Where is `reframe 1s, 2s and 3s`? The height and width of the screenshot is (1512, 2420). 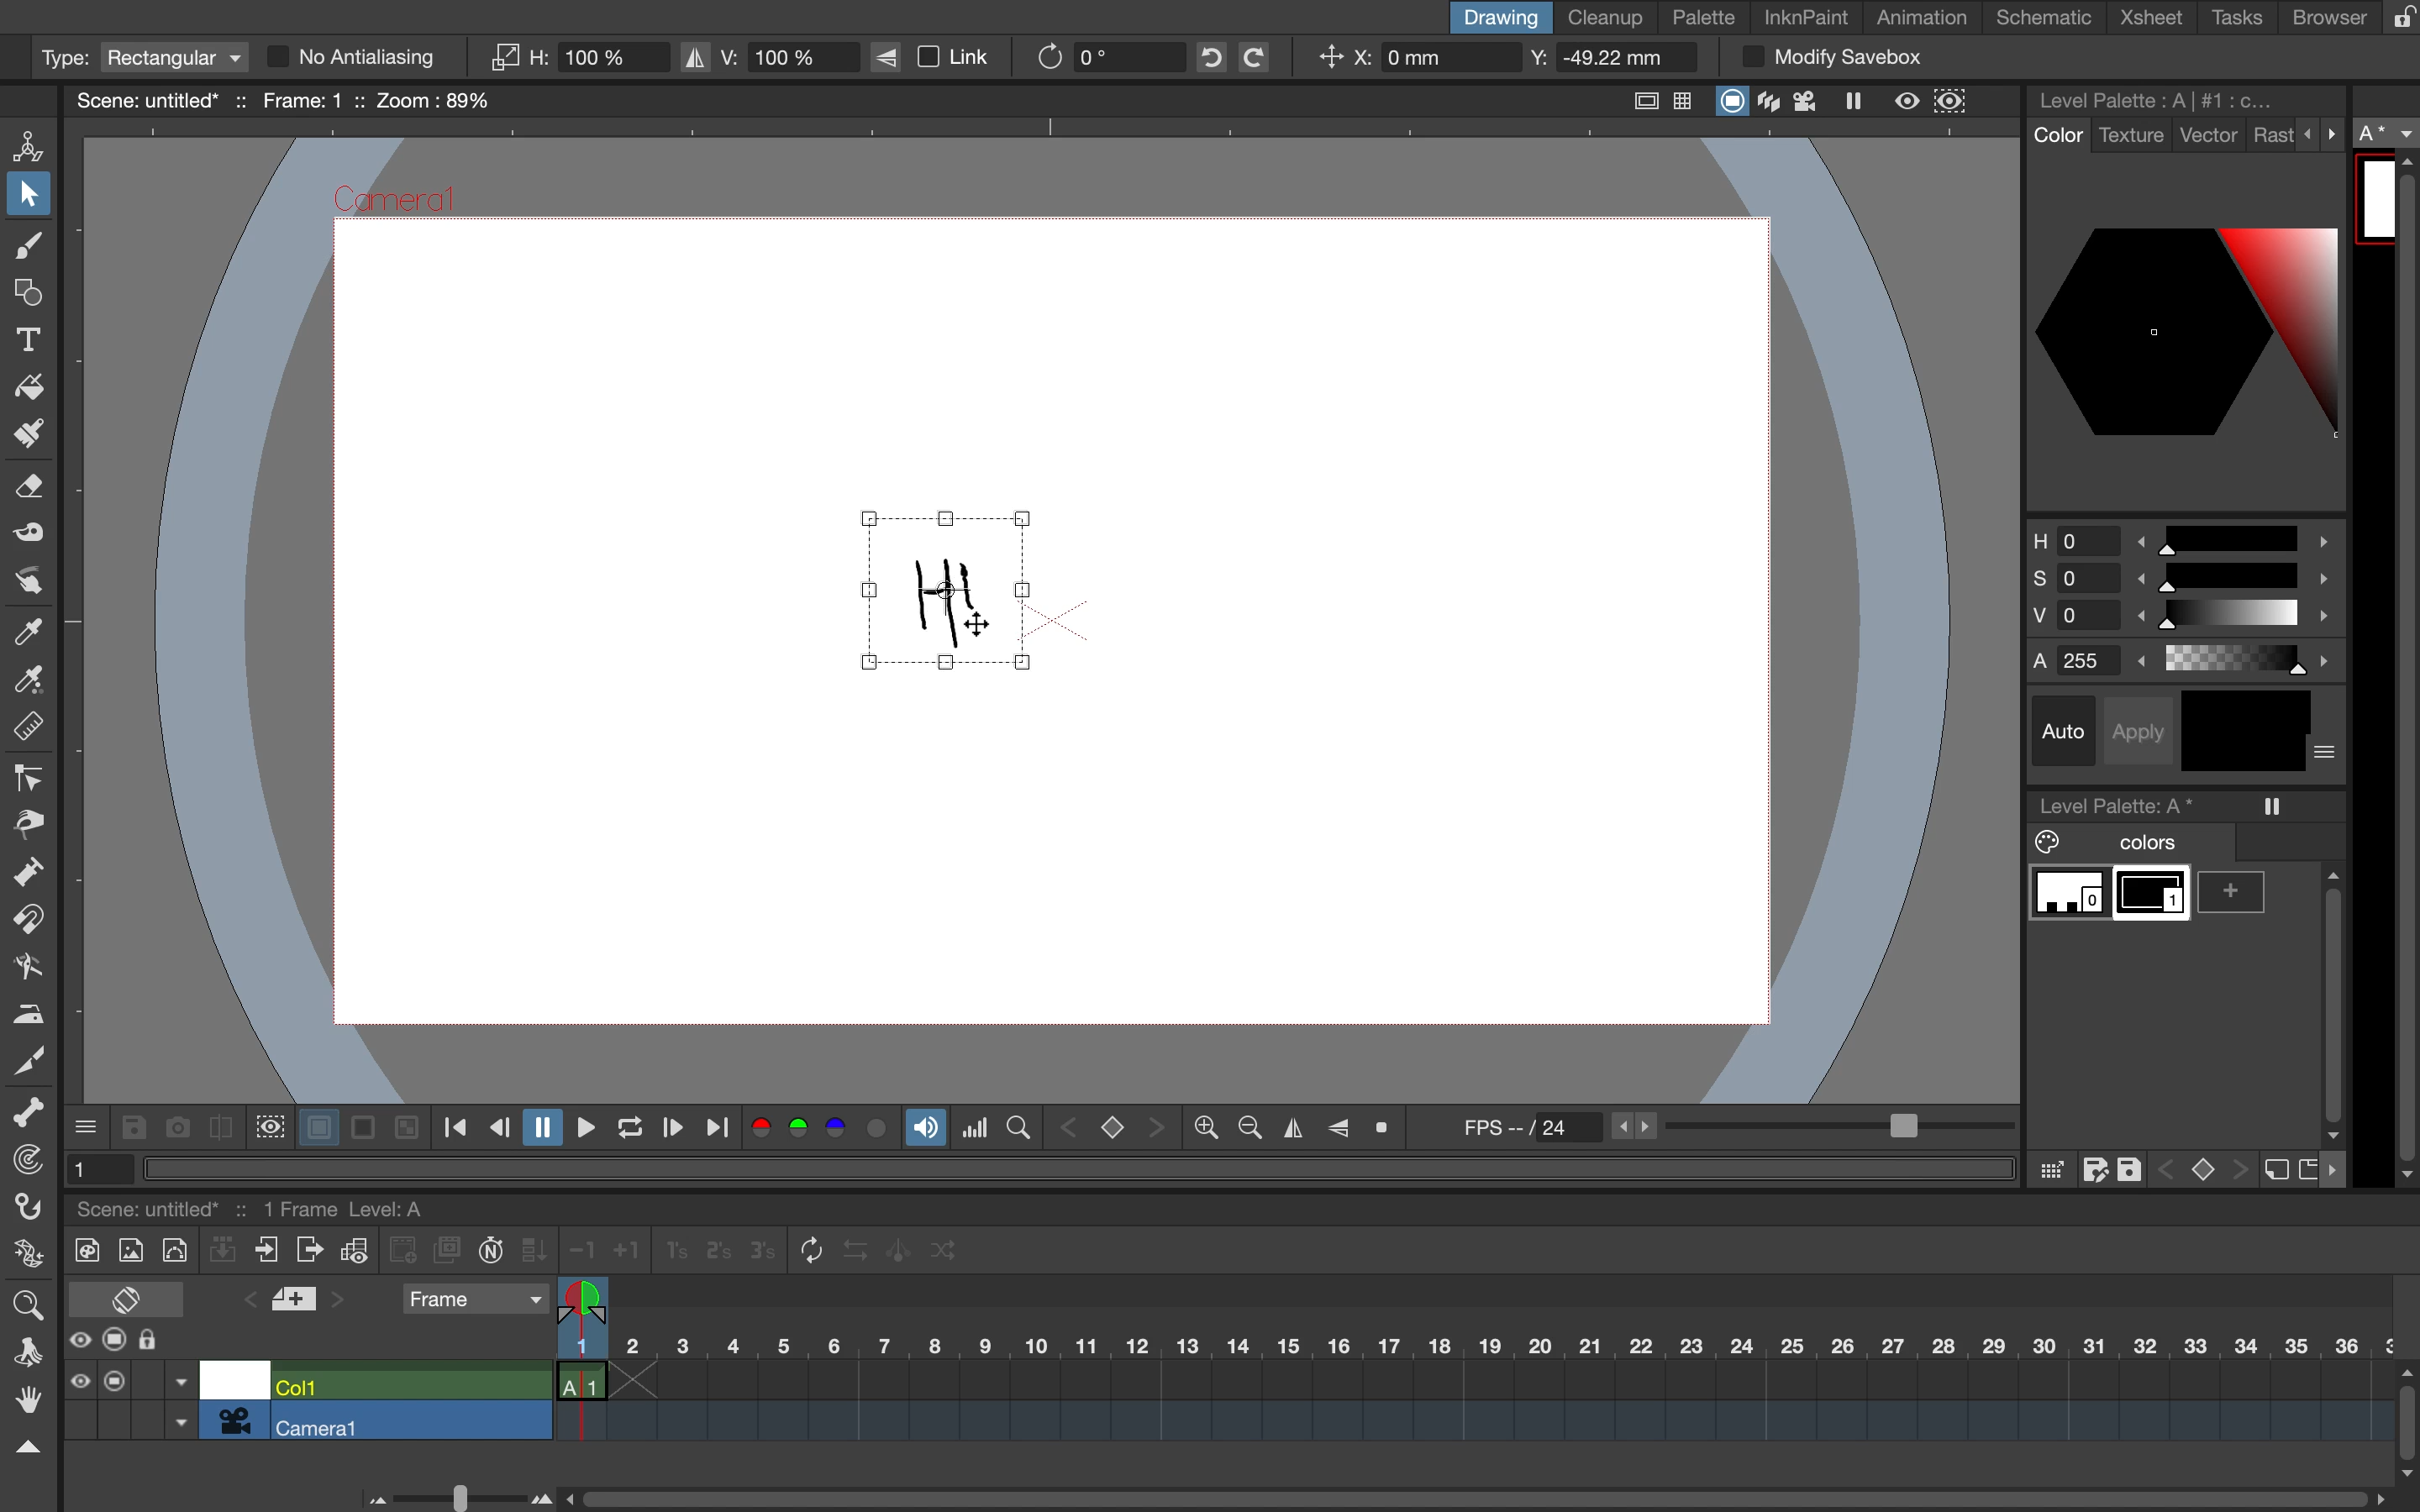 reframe 1s, 2s and 3s is located at coordinates (705, 1252).